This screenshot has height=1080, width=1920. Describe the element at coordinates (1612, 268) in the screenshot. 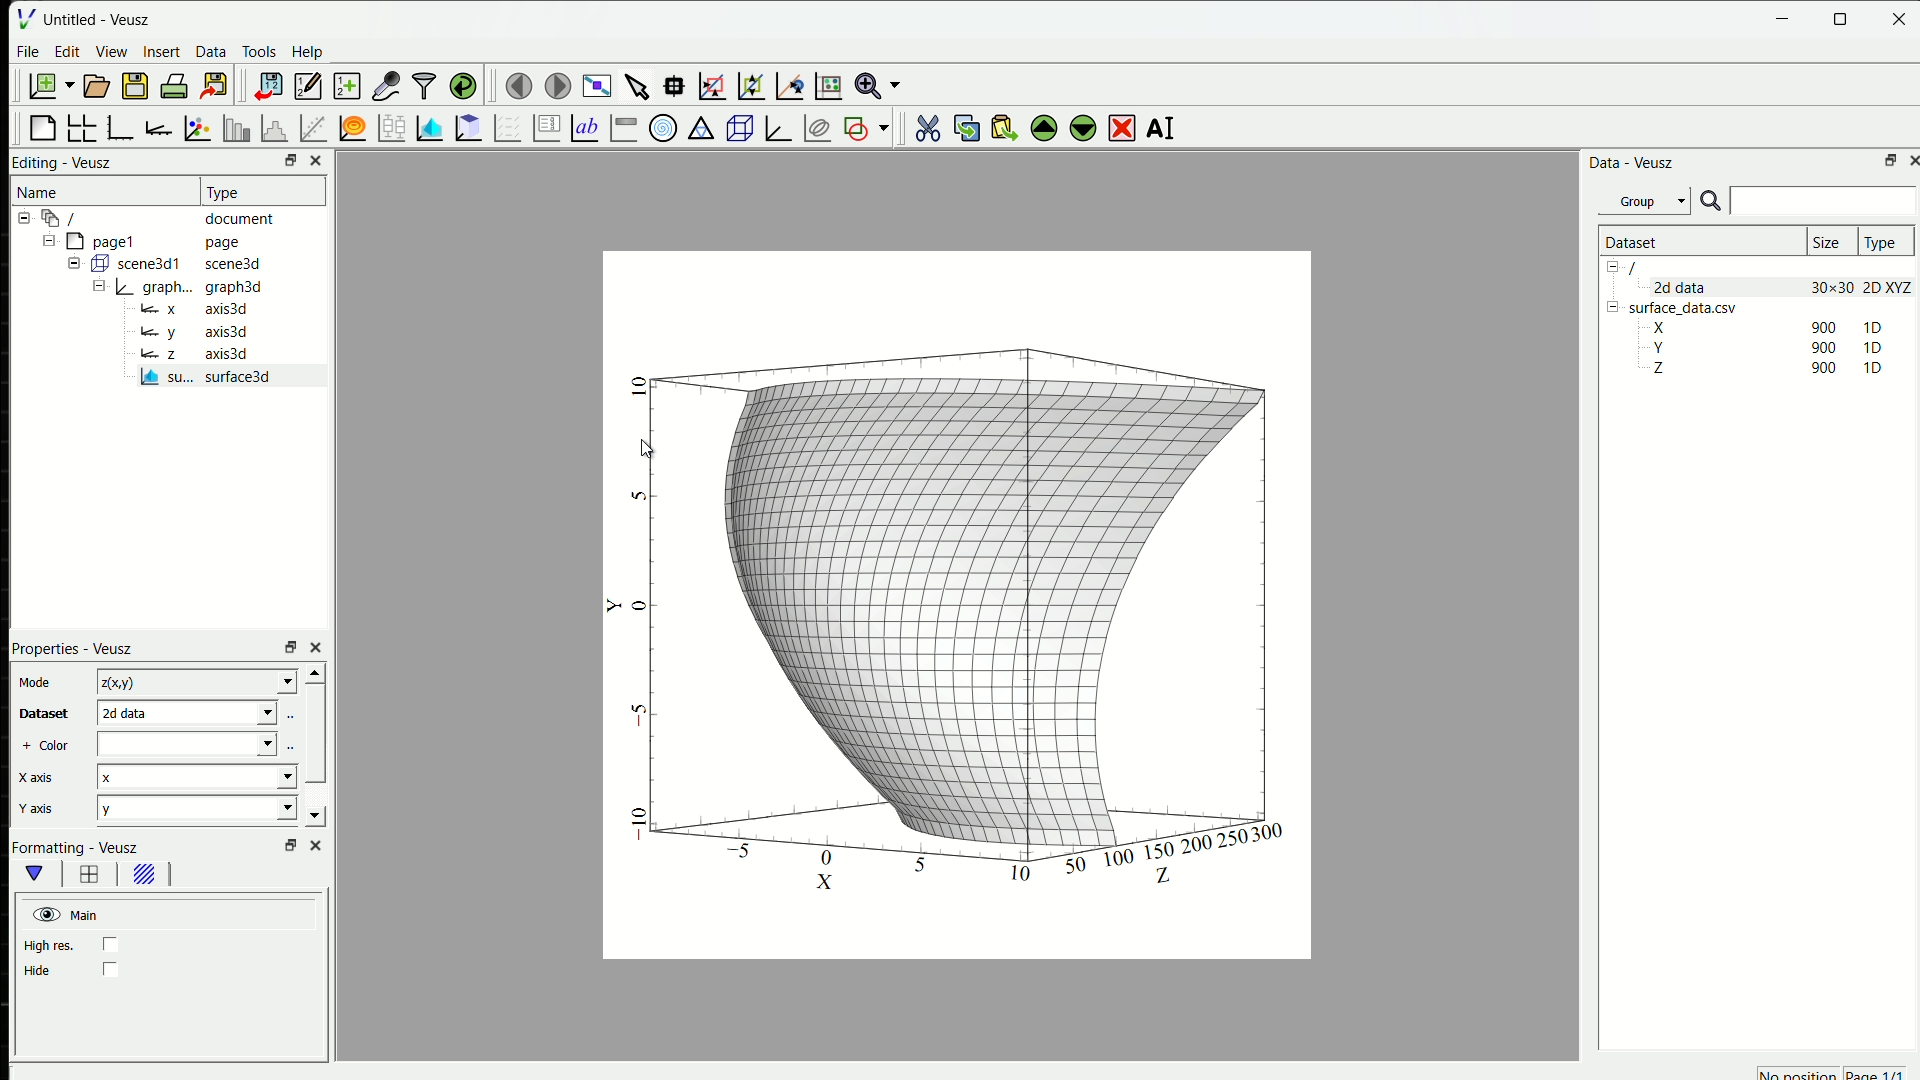

I see `Collapse /expand` at that location.